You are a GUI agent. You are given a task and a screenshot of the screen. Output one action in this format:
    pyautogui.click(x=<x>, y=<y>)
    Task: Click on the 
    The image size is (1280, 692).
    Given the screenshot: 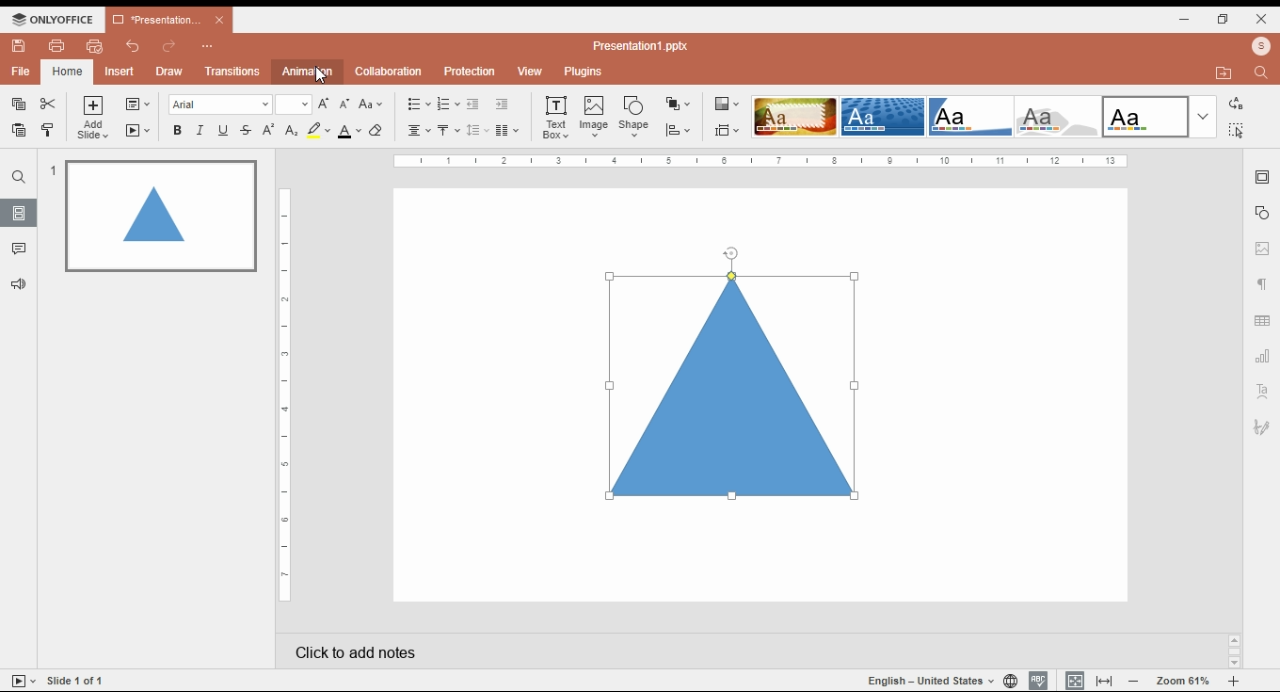 What is the action you would take?
    pyautogui.click(x=1262, y=428)
    